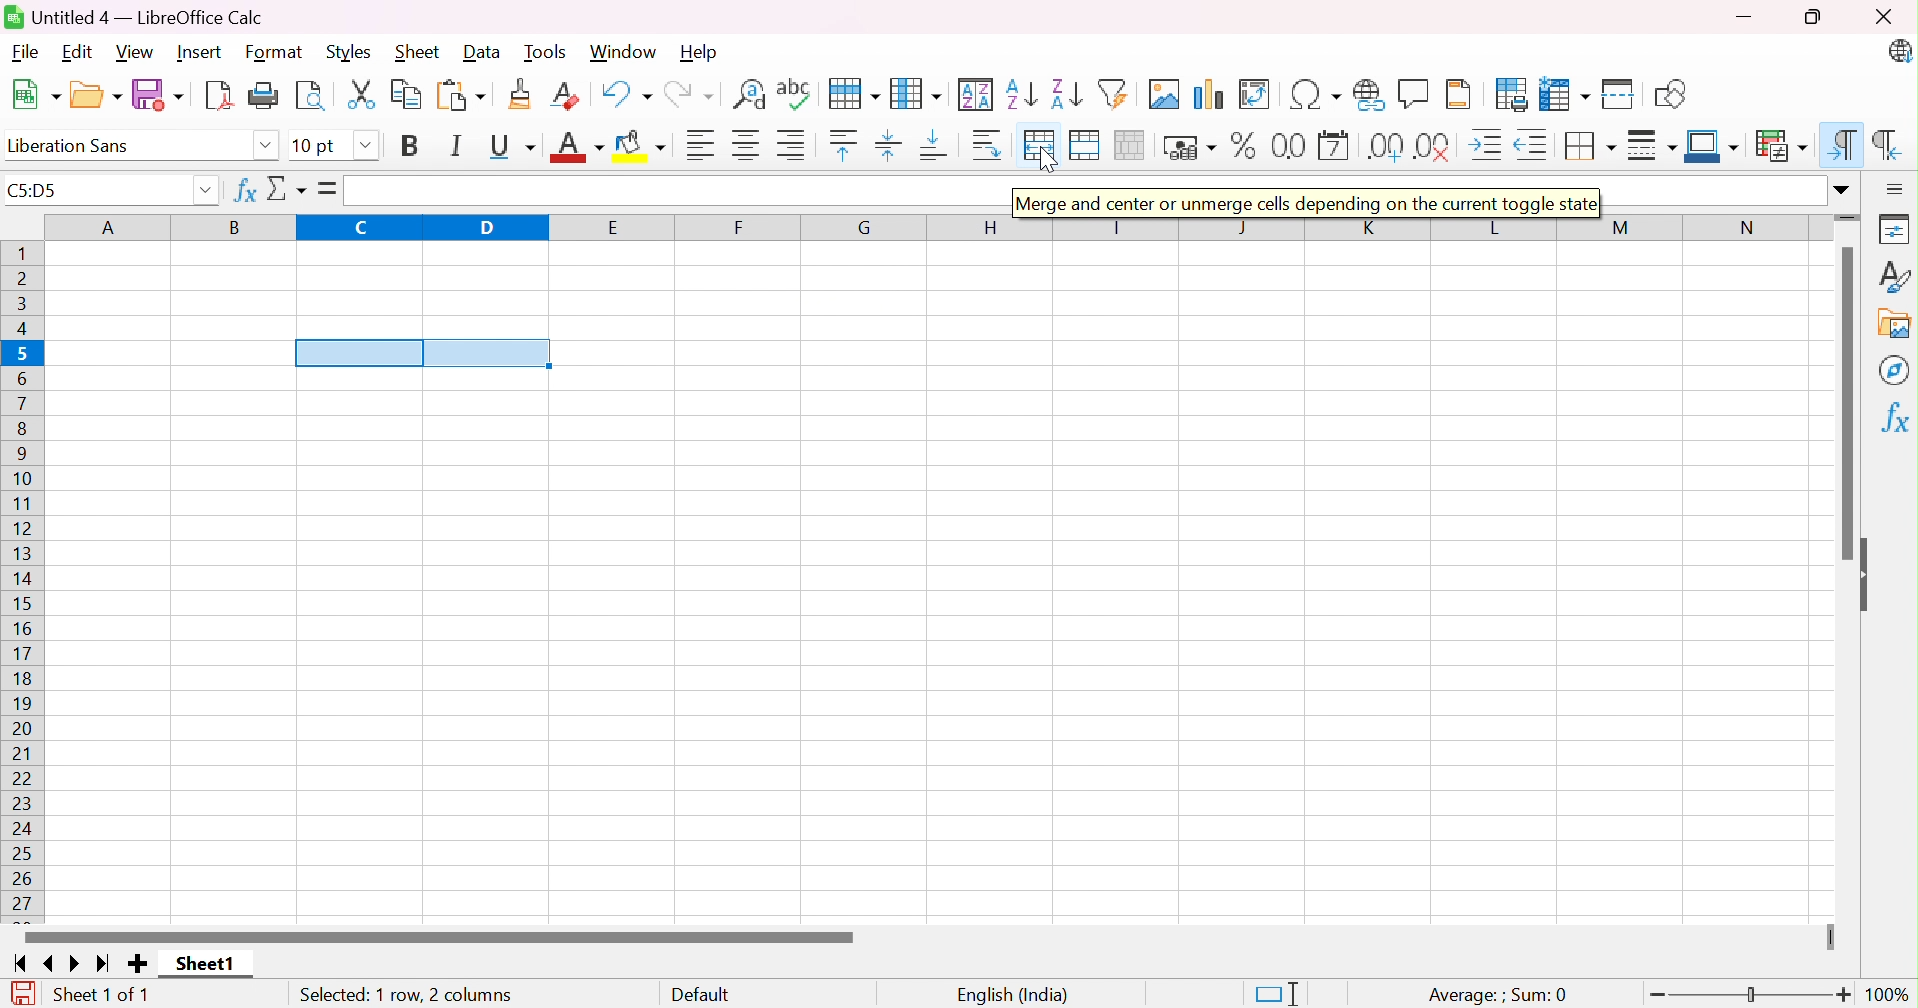 The image size is (1918, 1008). What do you see at coordinates (1653, 146) in the screenshot?
I see `Border Style` at bounding box center [1653, 146].